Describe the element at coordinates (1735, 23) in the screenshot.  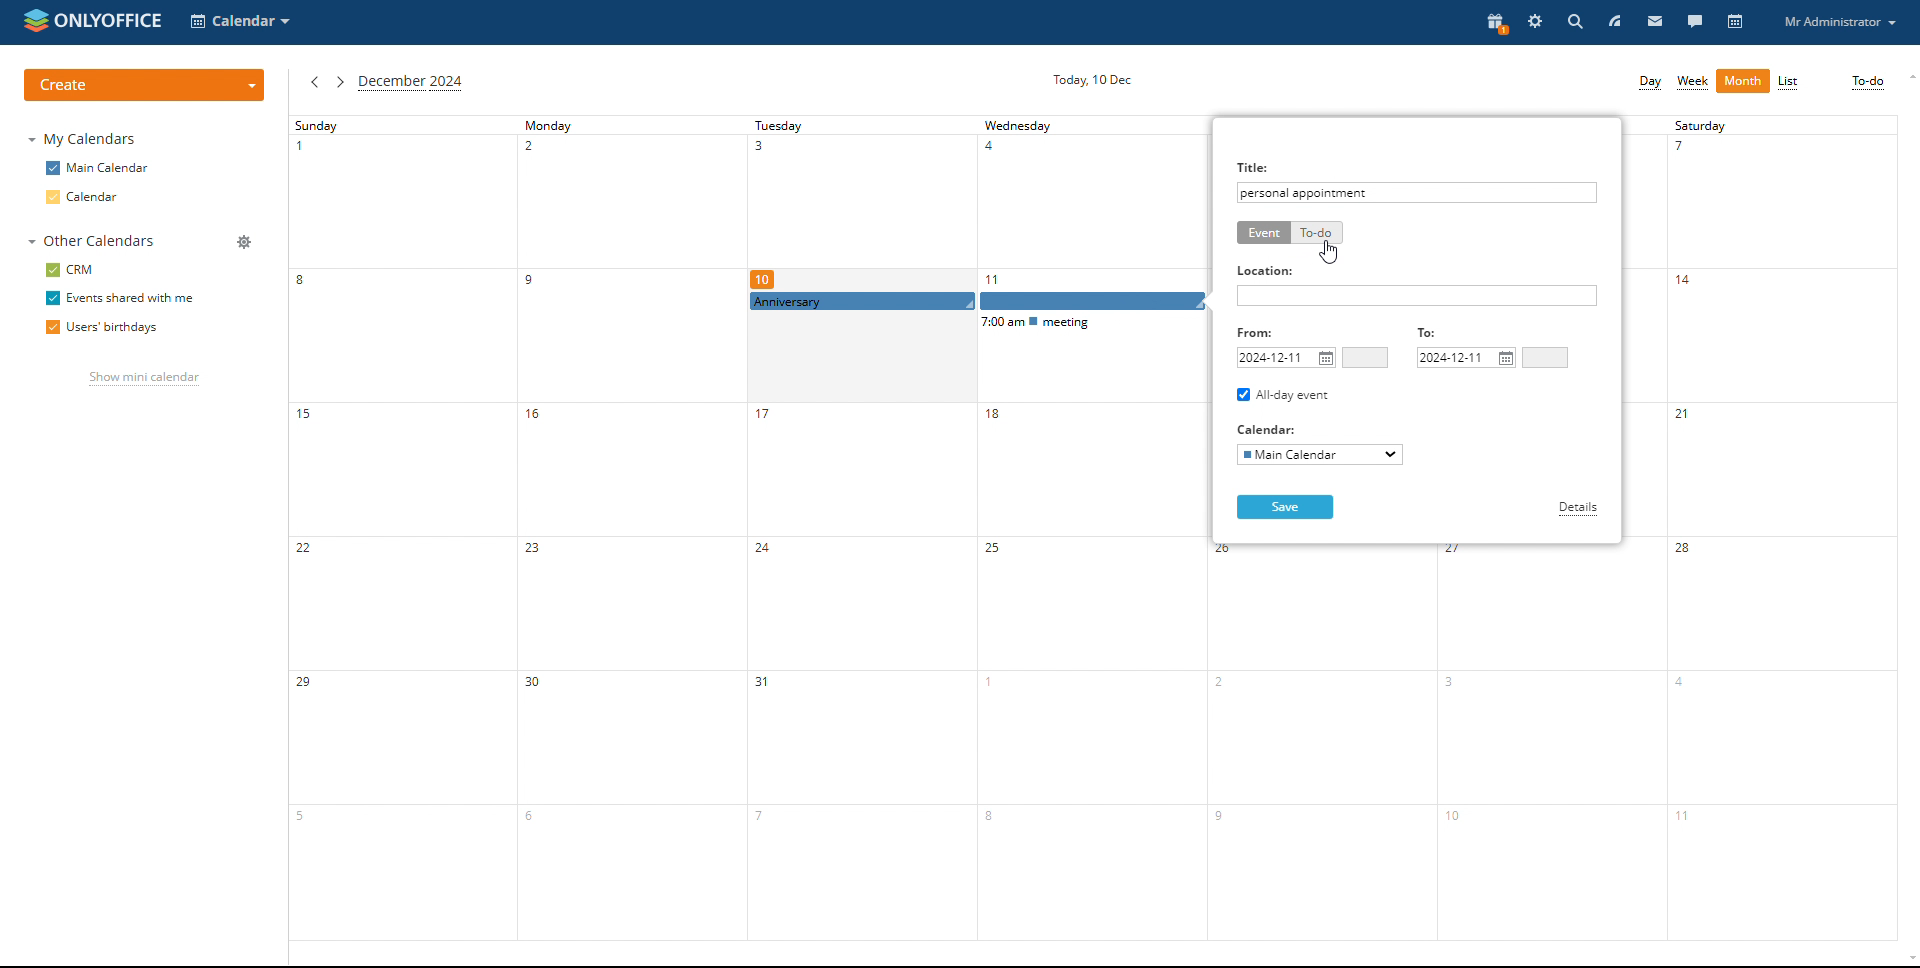
I see `calendar` at that location.